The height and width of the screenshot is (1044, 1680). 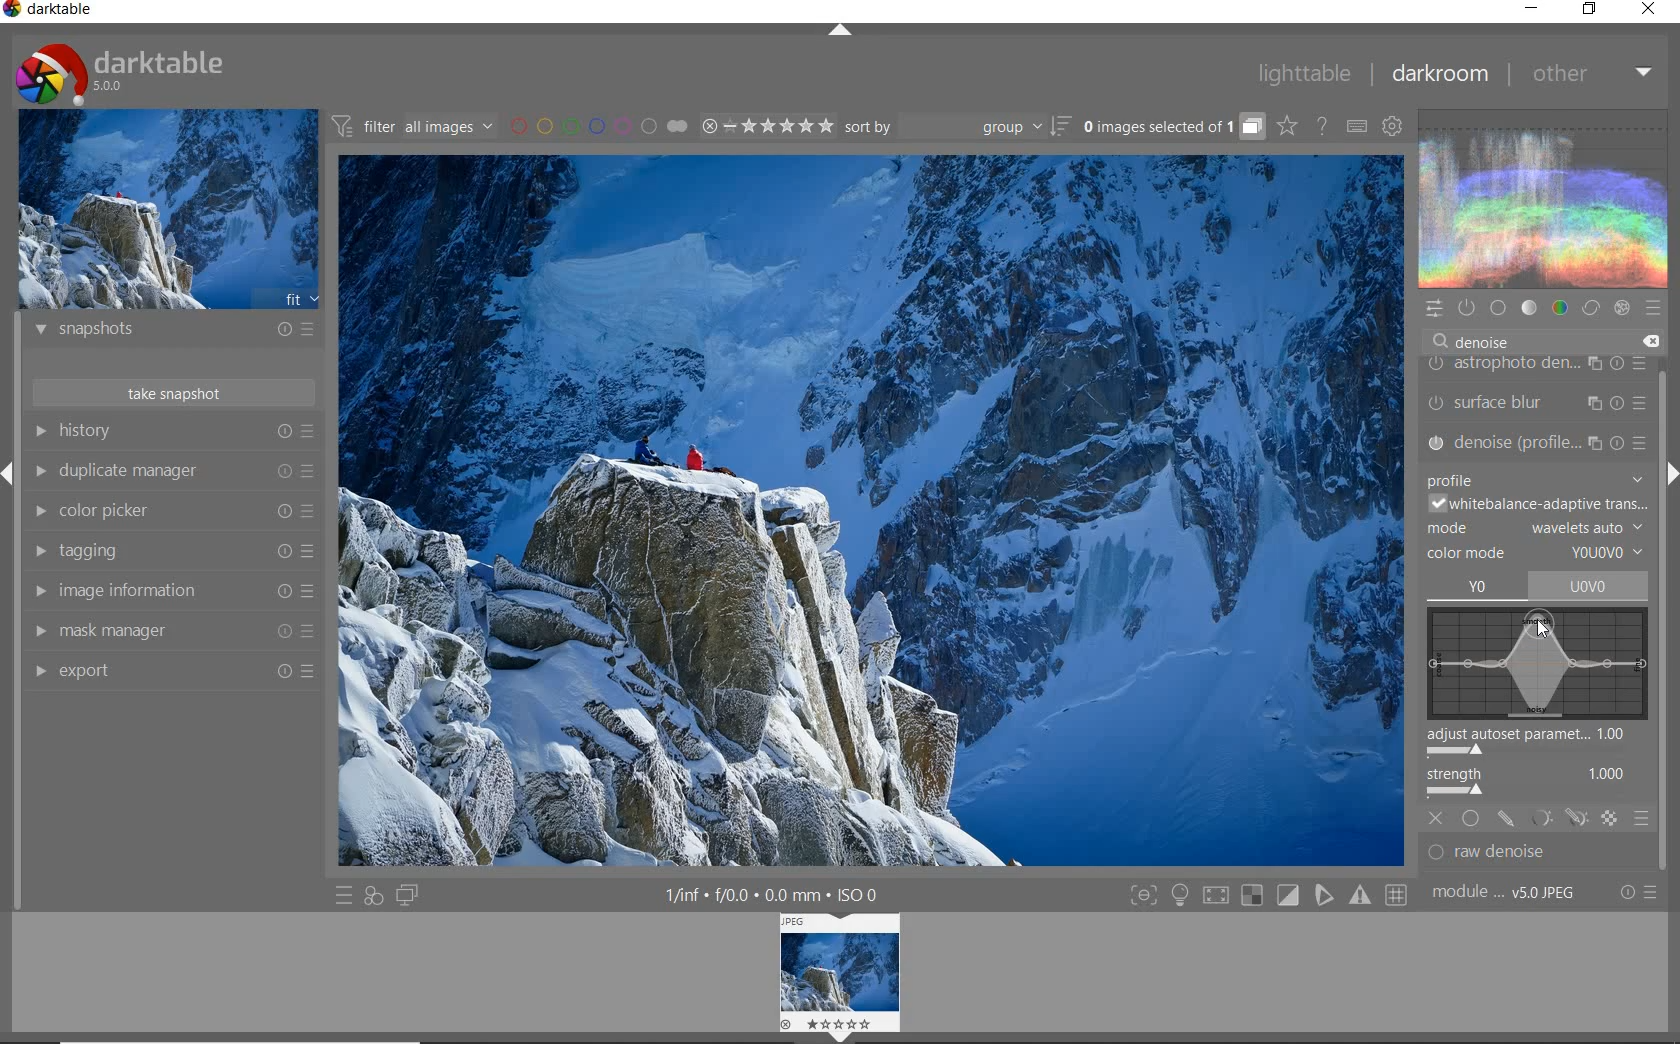 What do you see at coordinates (1536, 526) in the screenshot?
I see `MODE` at bounding box center [1536, 526].